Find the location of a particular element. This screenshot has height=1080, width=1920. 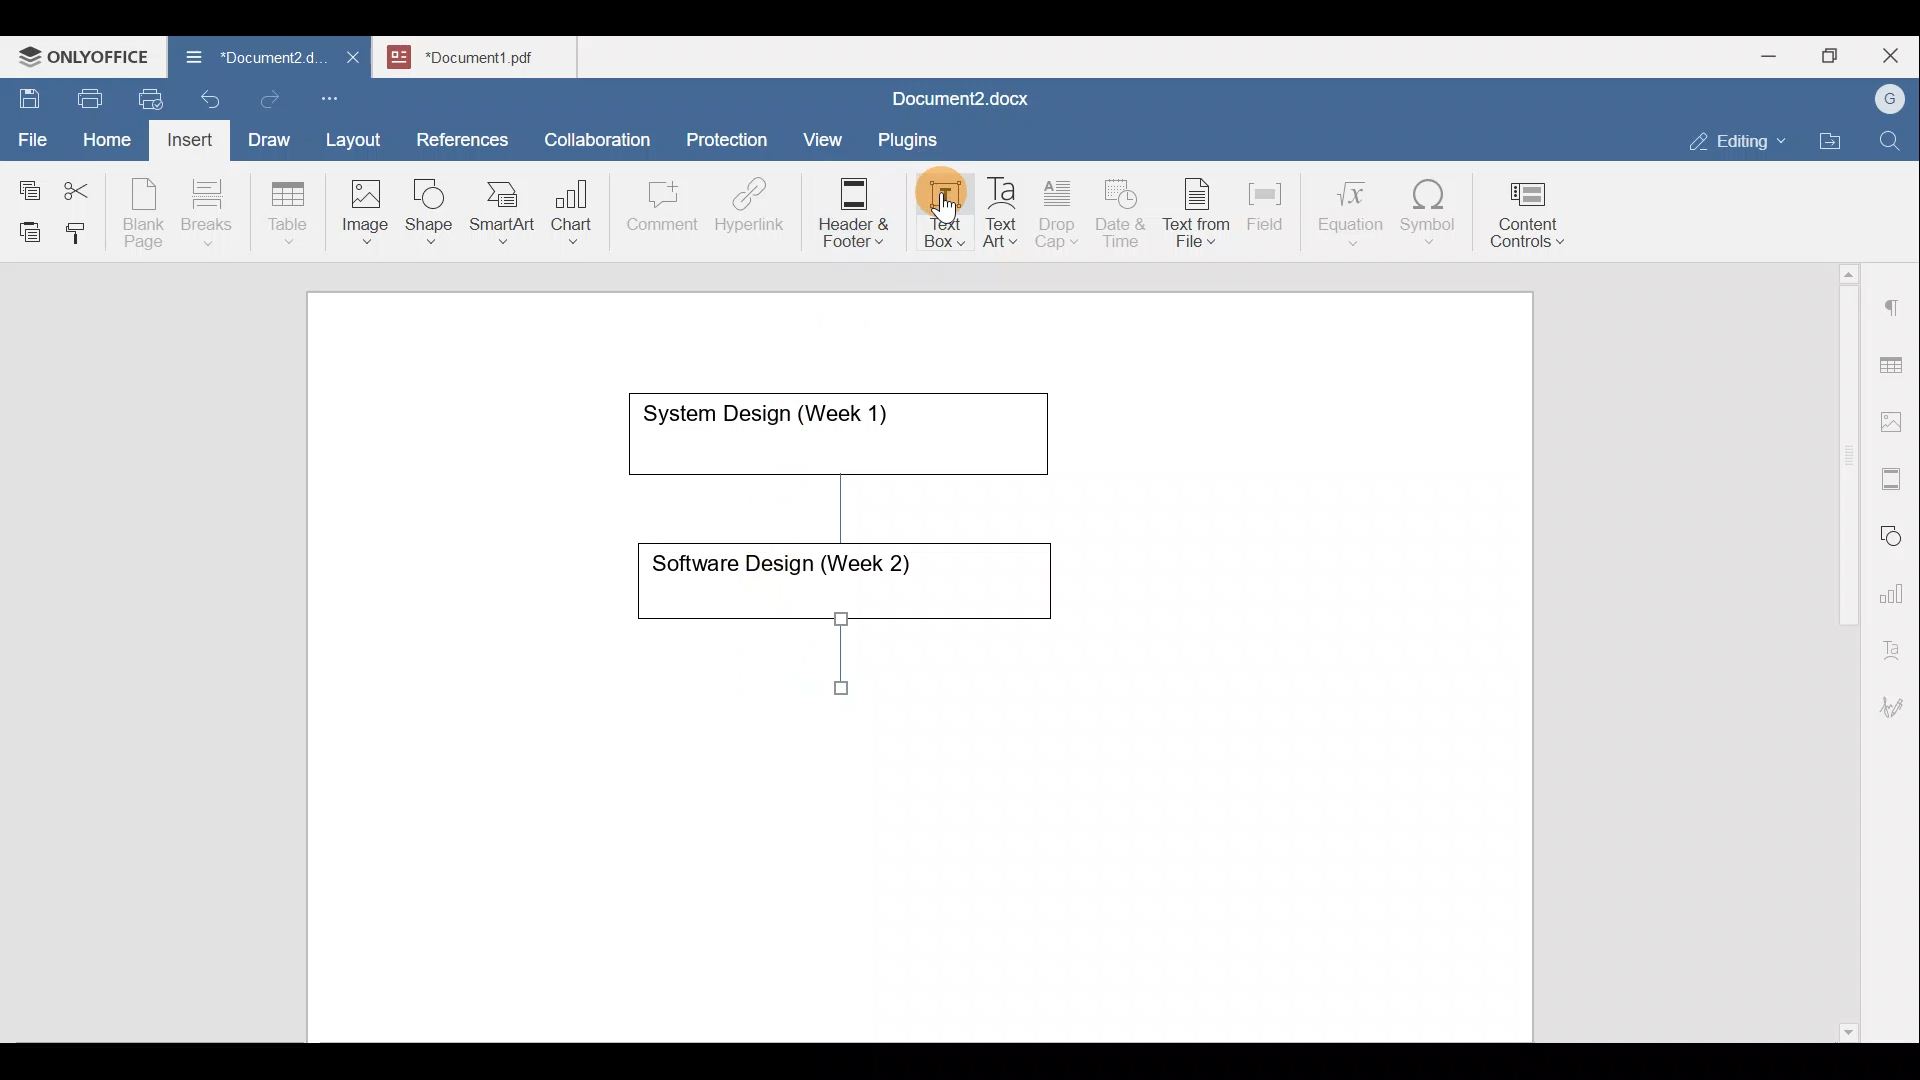

Text Art is located at coordinates (1002, 213).